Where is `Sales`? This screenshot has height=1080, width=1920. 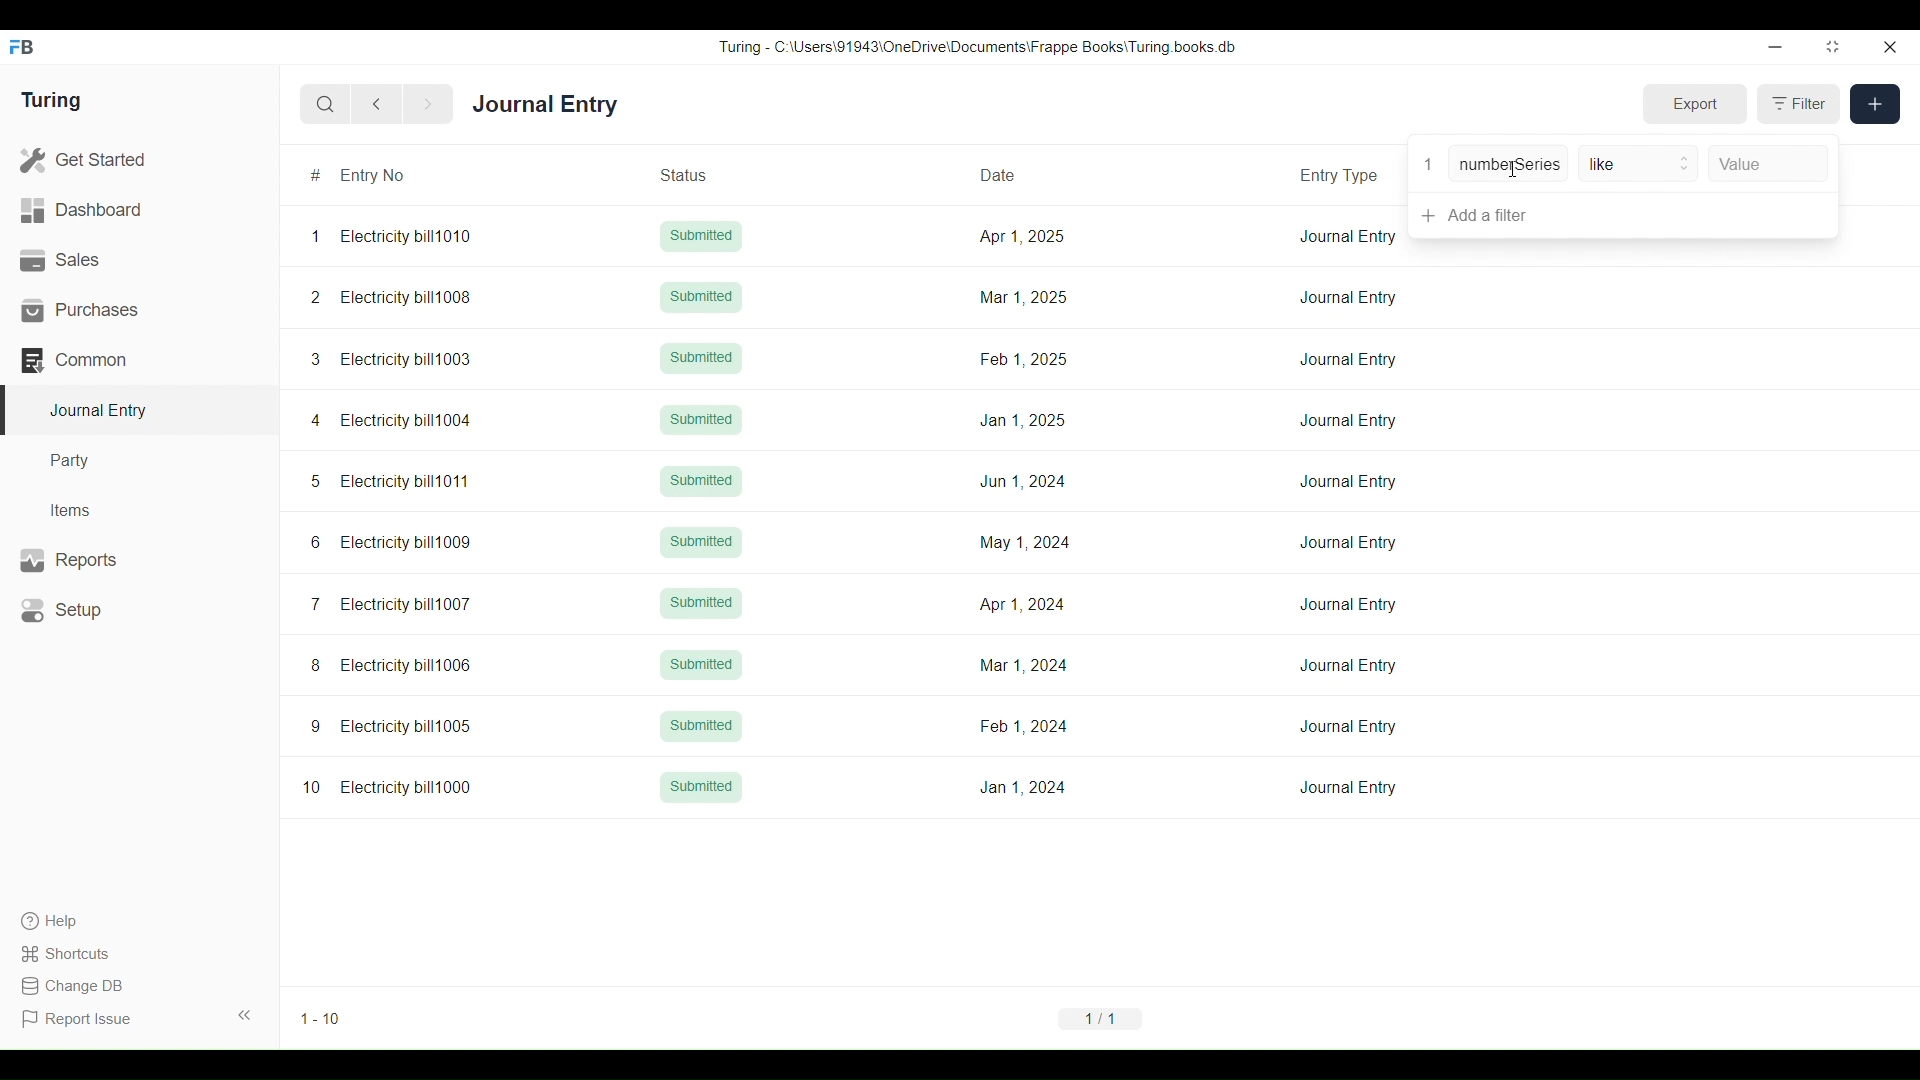
Sales is located at coordinates (139, 260).